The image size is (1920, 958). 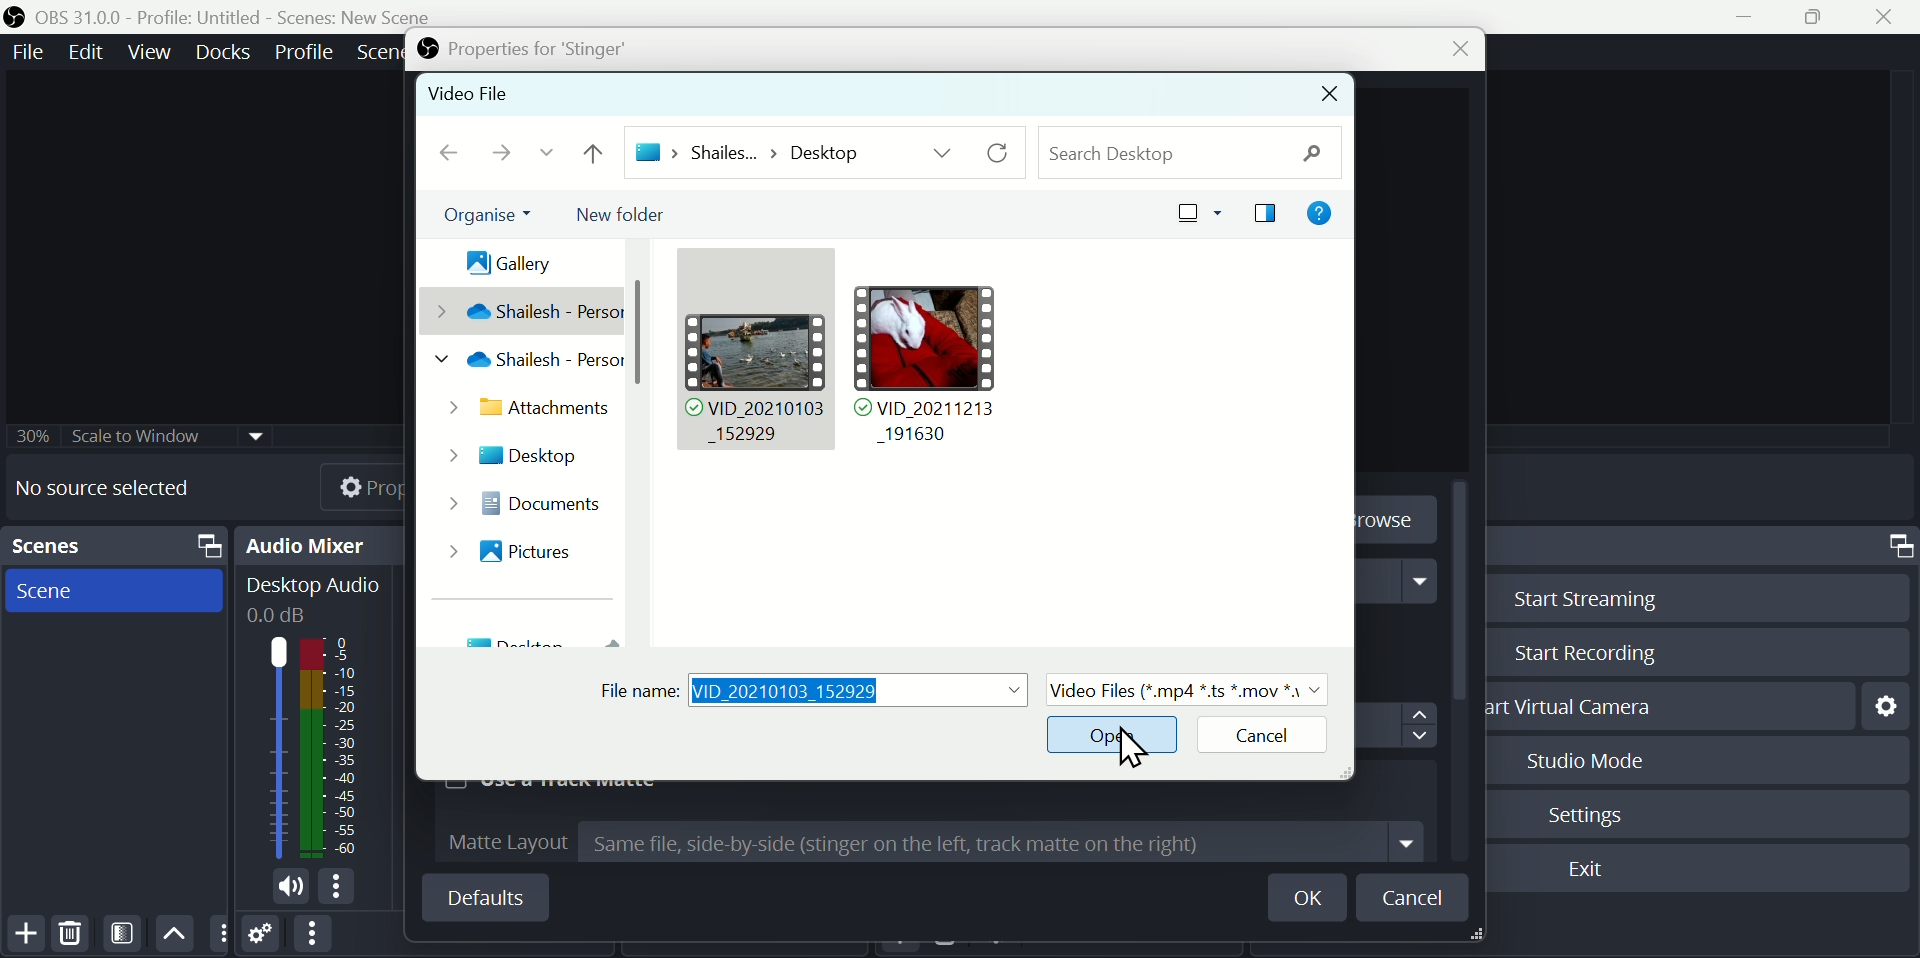 What do you see at coordinates (262, 937) in the screenshot?
I see `Settings` at bounding box center [262, 937].